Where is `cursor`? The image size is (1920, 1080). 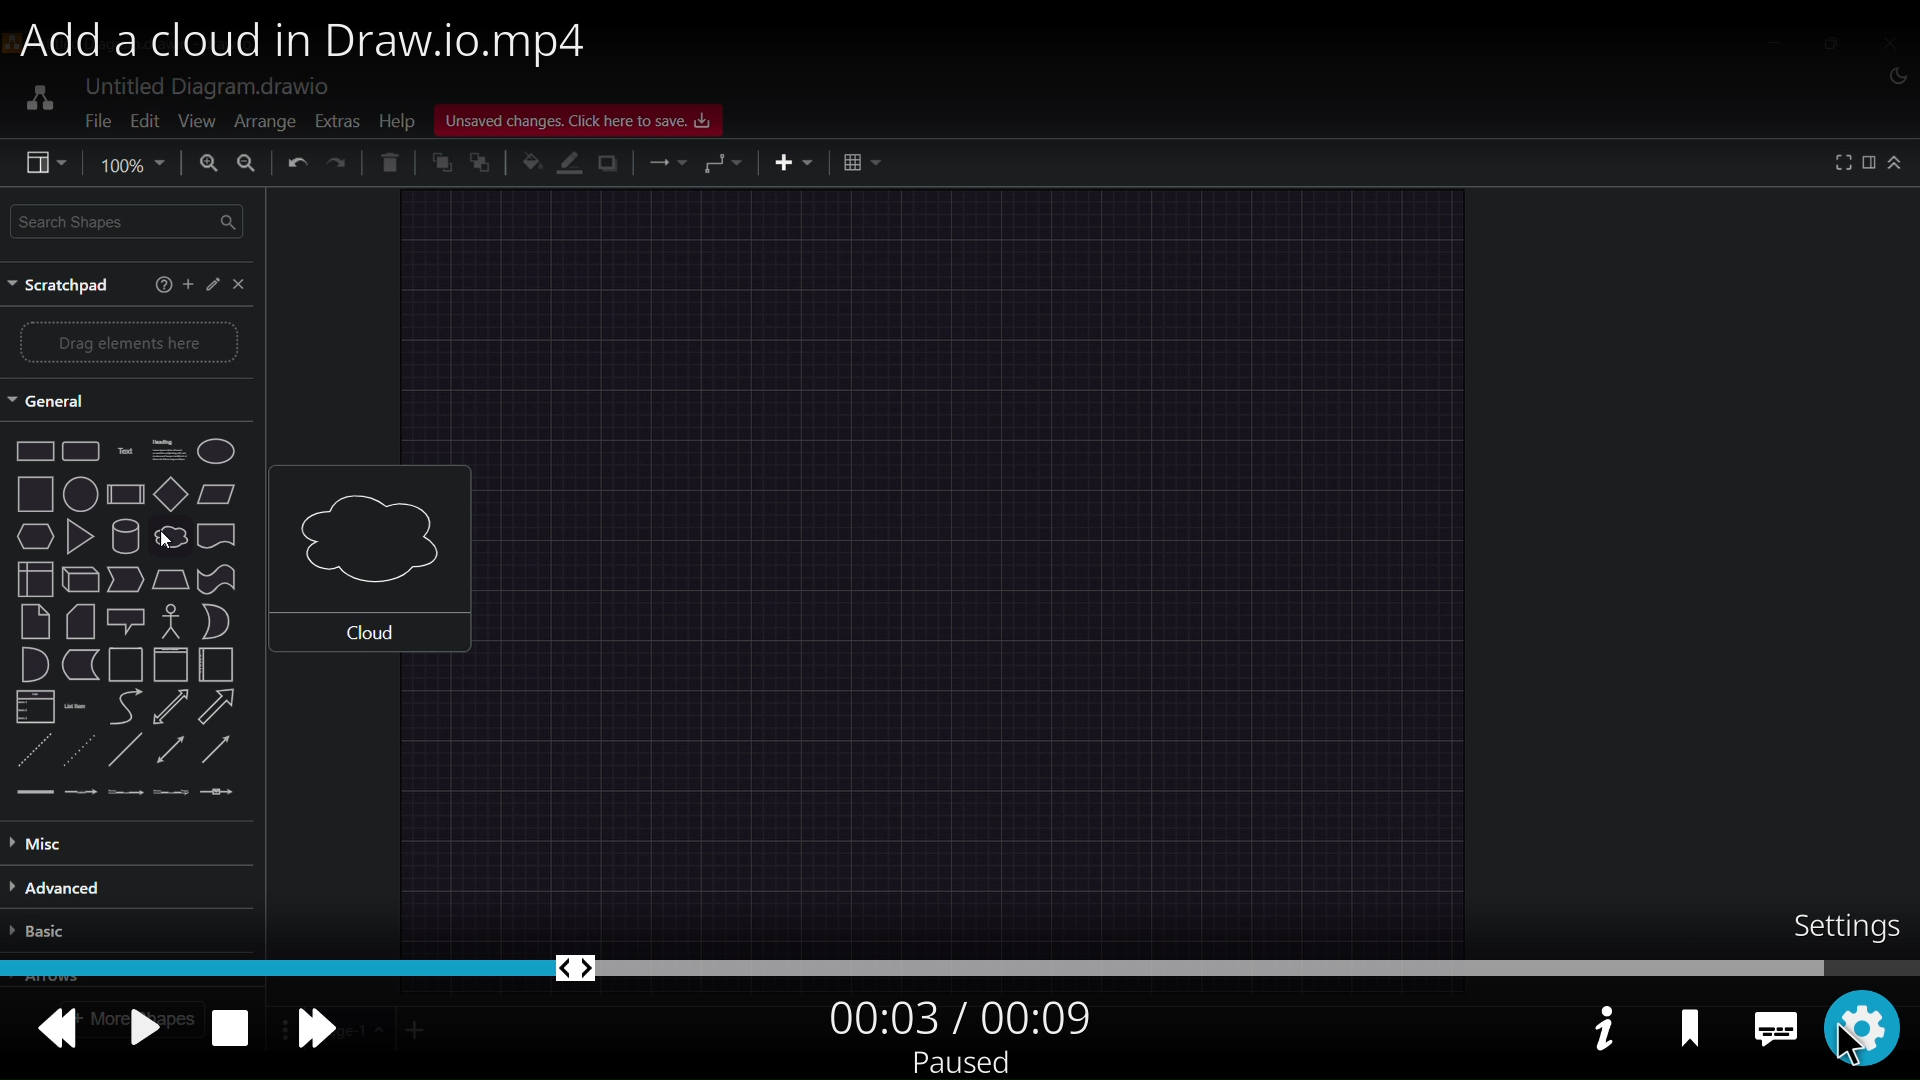
cursor is located at coordinates (1842, 1045).